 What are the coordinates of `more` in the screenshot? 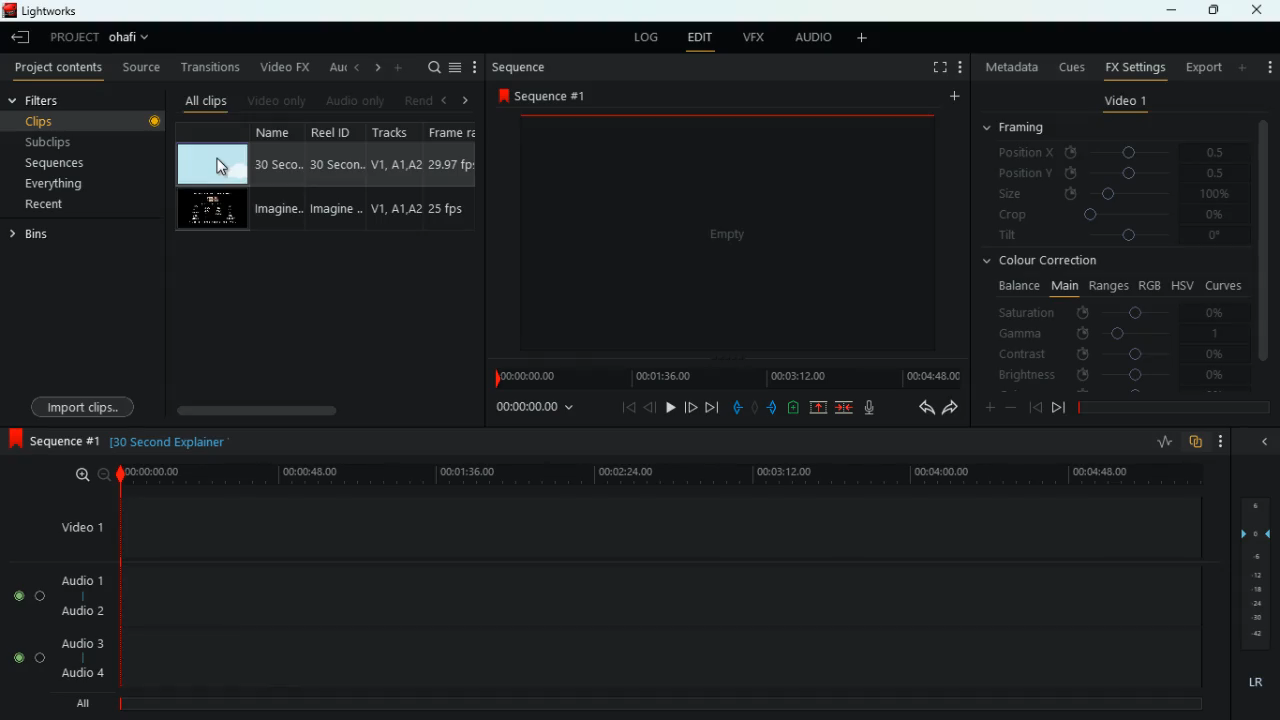 It's located at (400, 68).